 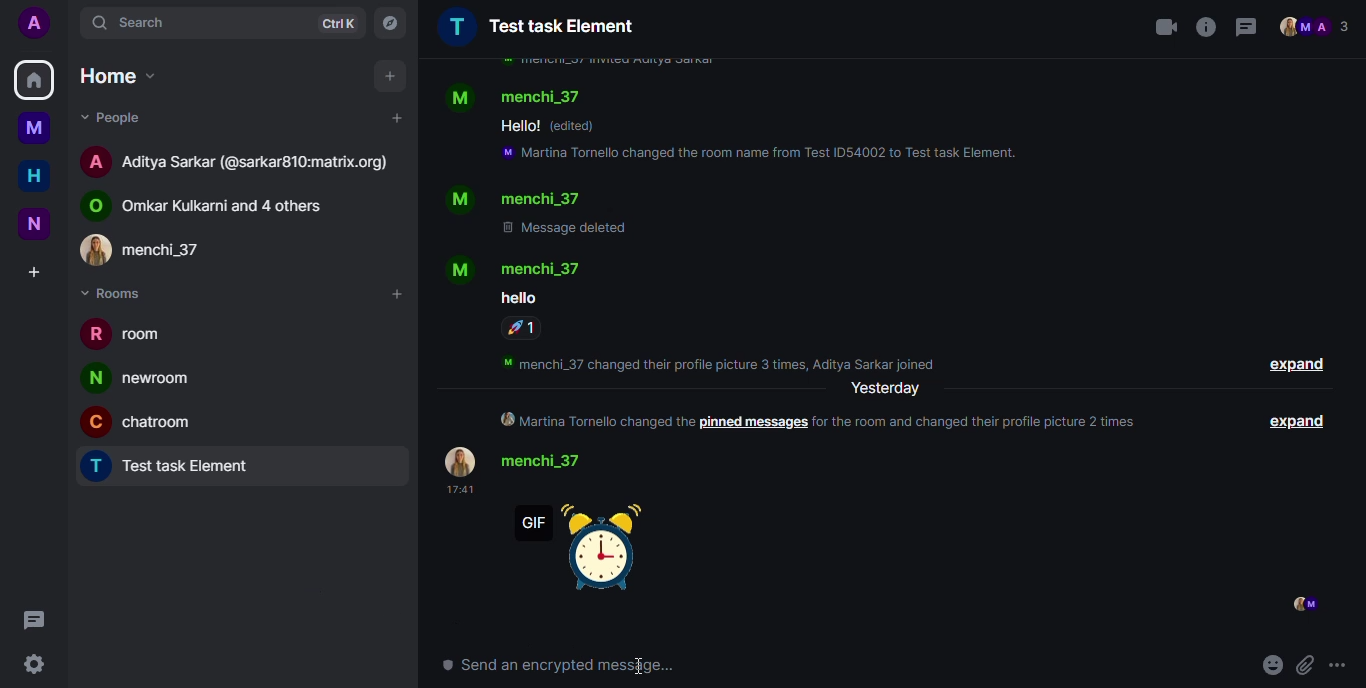 What do you see at coordinates (119, 293) in the screenshot?
I see `rooms dropdown` at bounding box center [119, 293].